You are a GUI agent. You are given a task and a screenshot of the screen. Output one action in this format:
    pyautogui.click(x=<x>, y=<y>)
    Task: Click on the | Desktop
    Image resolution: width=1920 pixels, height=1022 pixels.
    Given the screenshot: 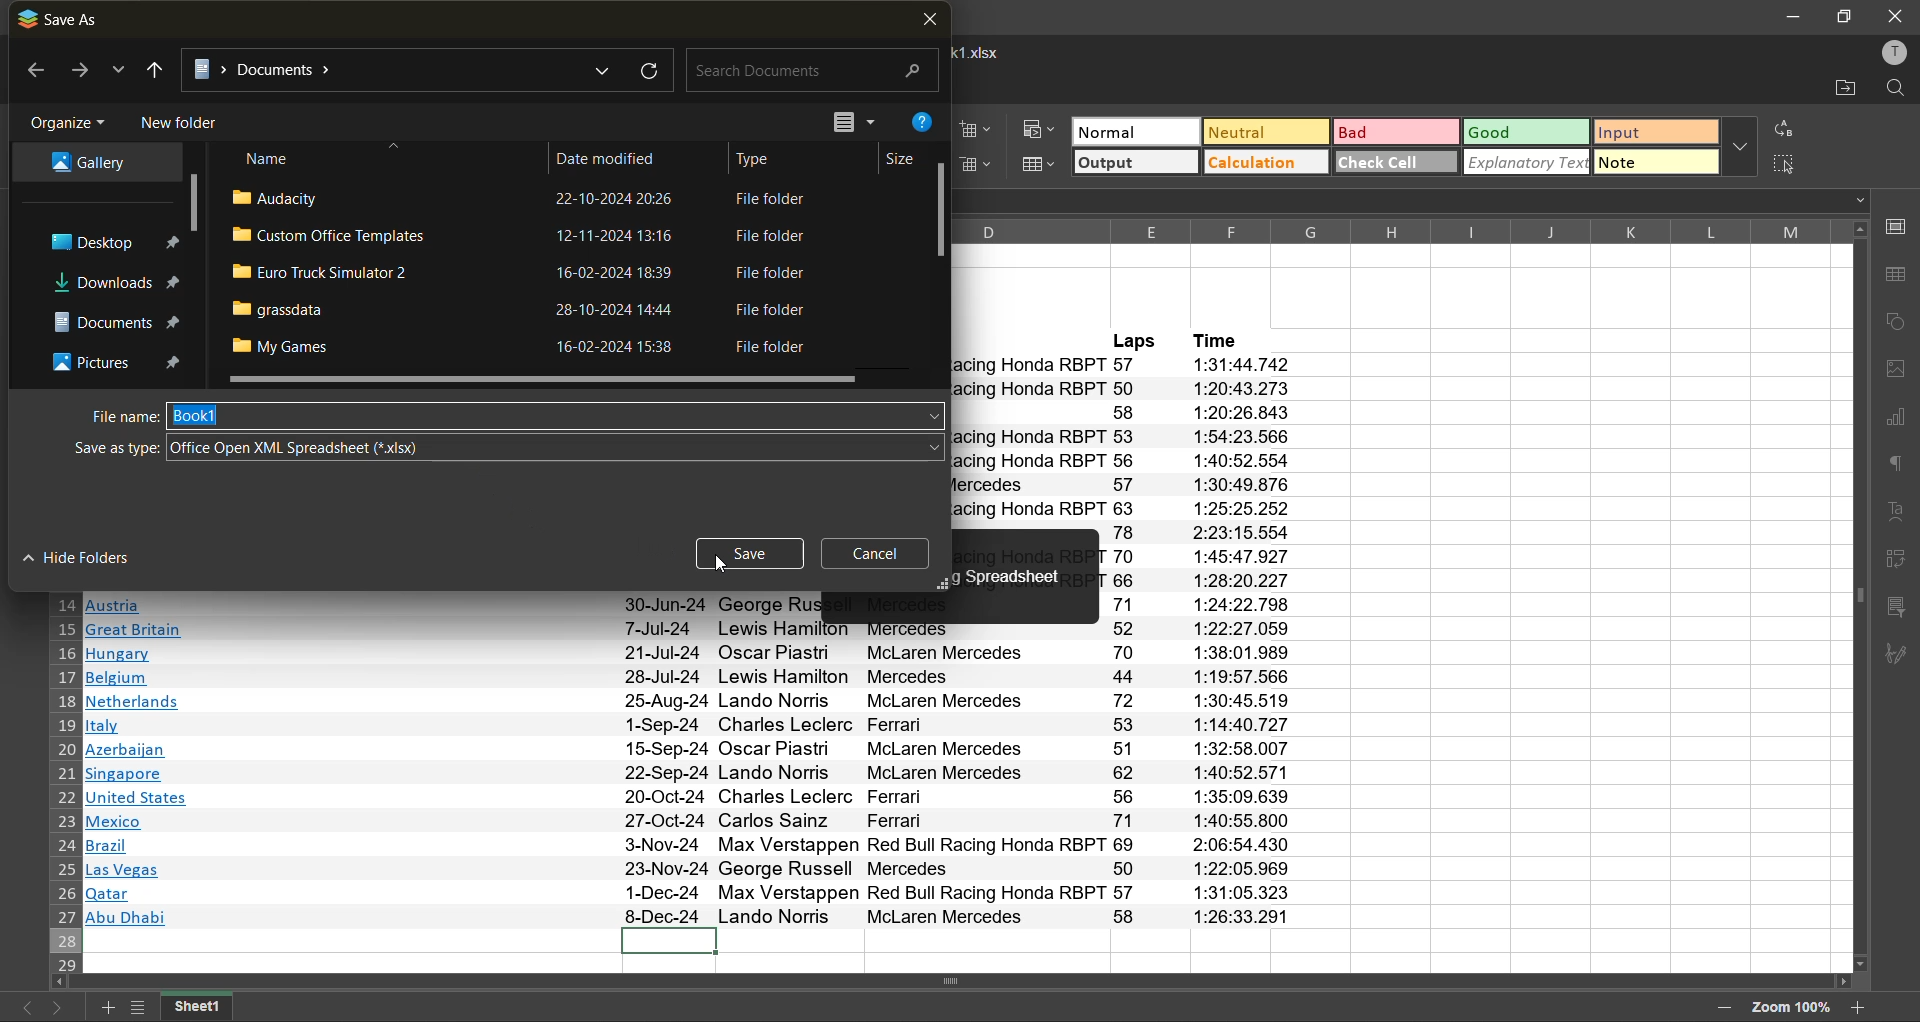 What is the action you would take?
    pyautogui.click(x=115, y=245)
    